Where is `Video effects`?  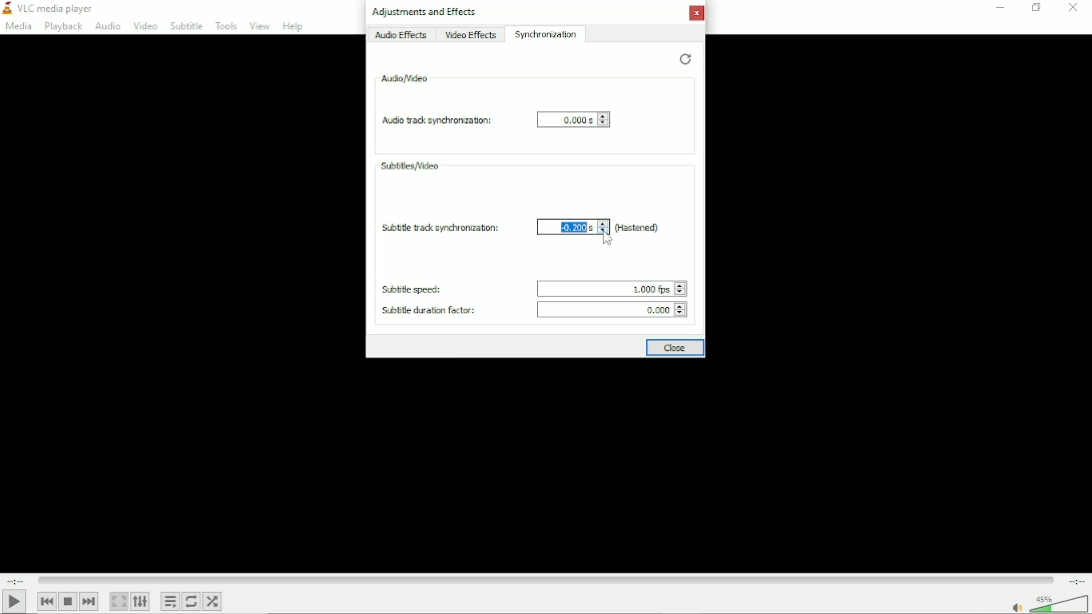
Video effects is located at coordinates (472, 35).